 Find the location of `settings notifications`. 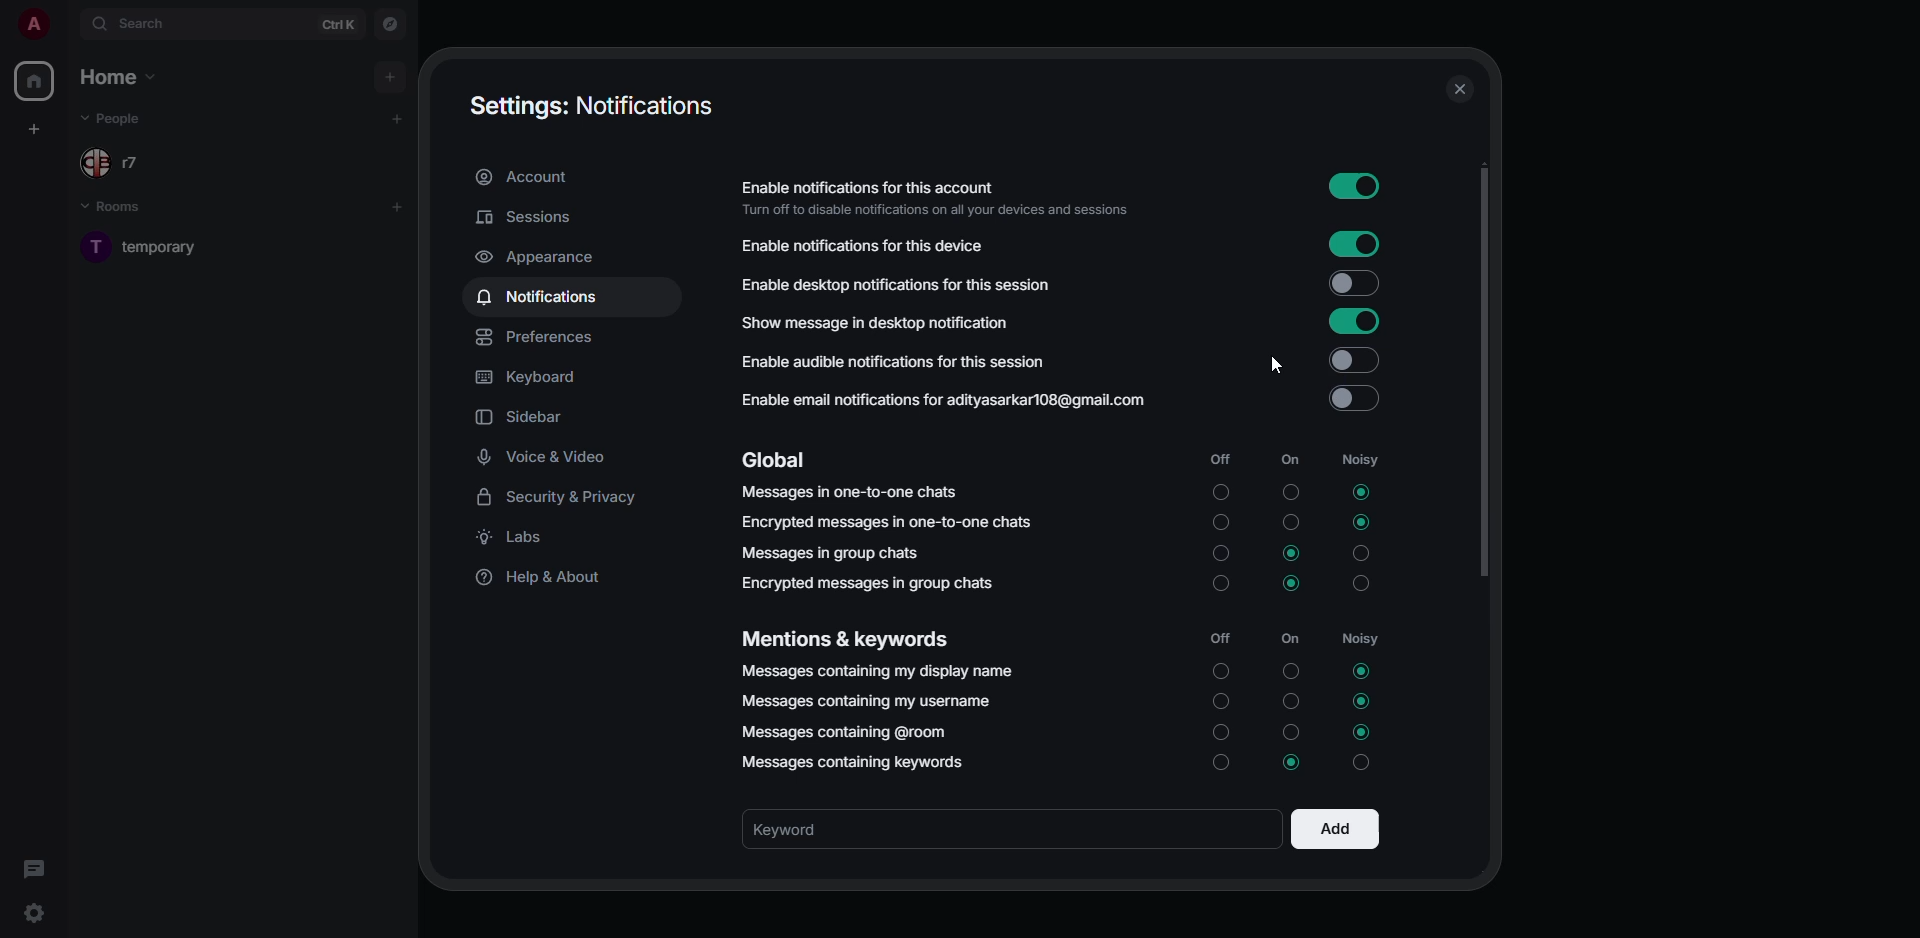

settings notifications is located at coordinates (589, 106).